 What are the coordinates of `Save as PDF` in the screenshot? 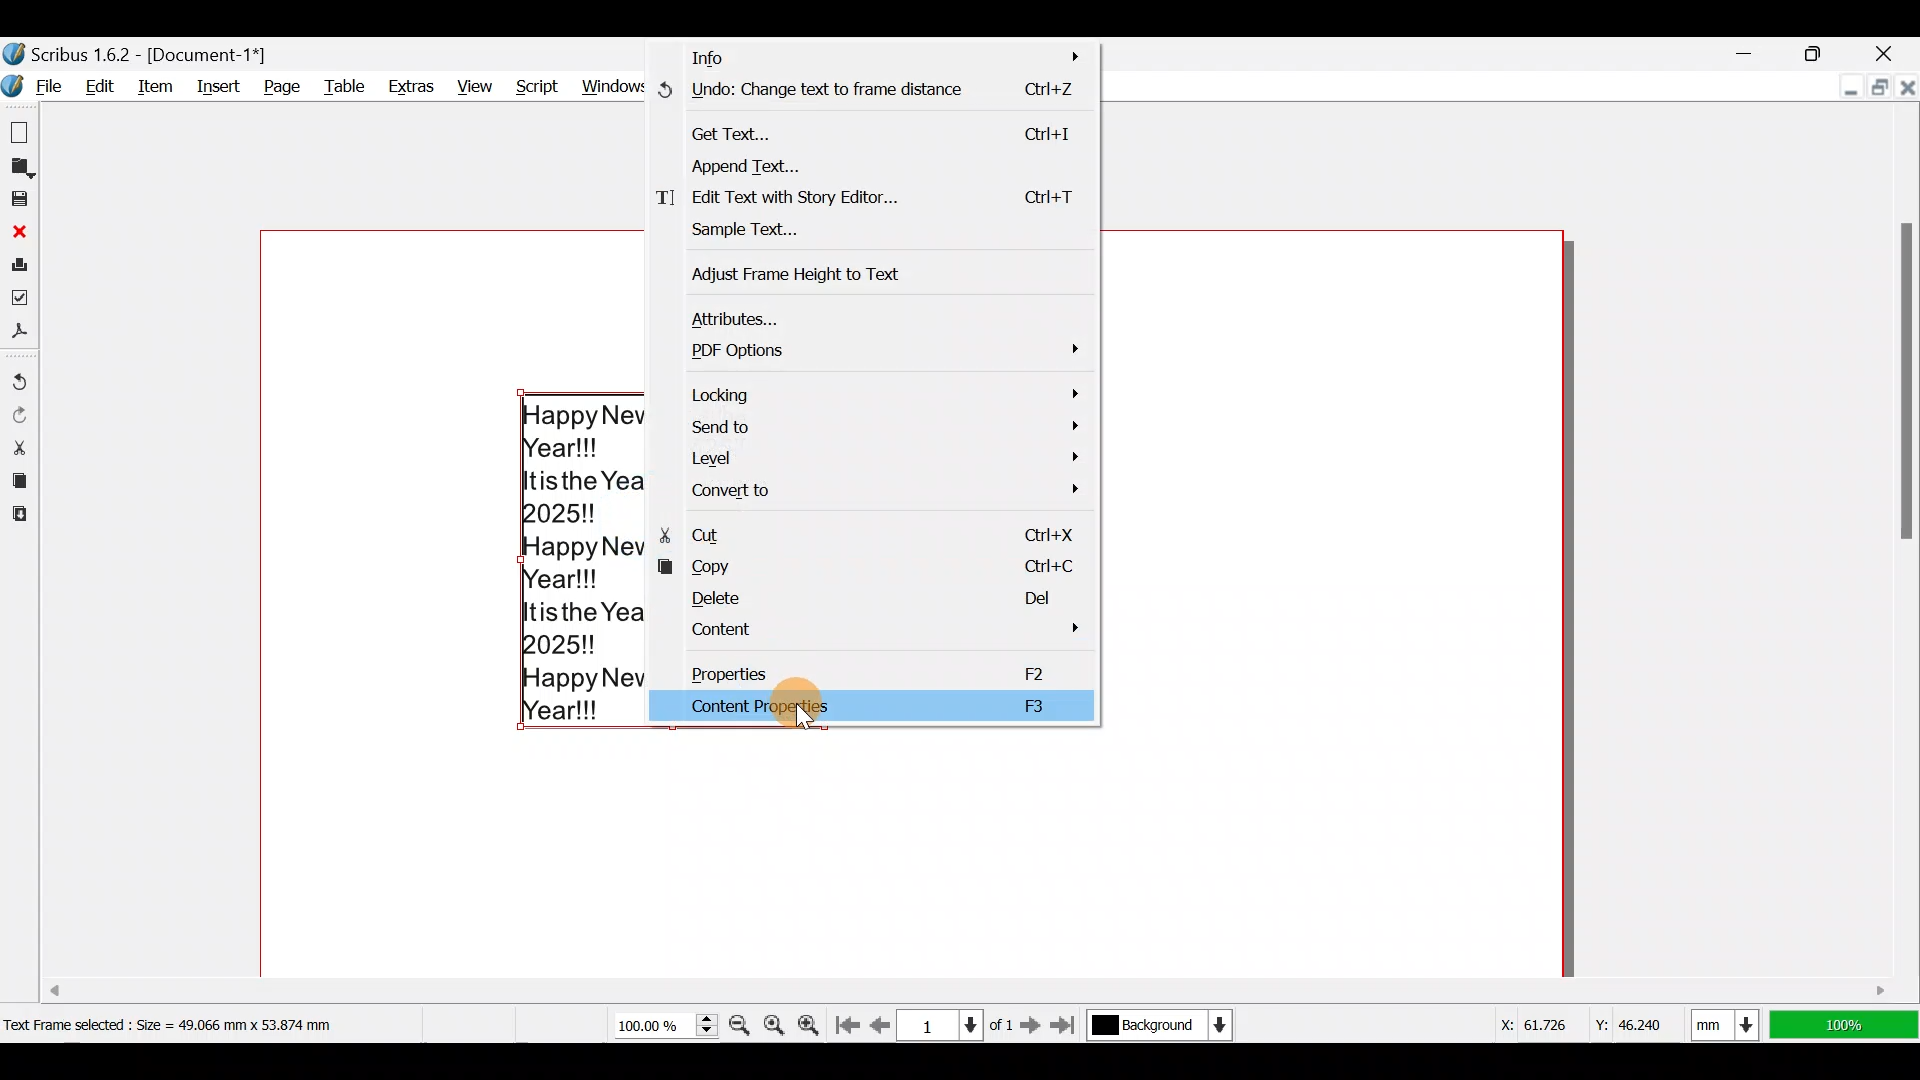 It's located at (24, 336).